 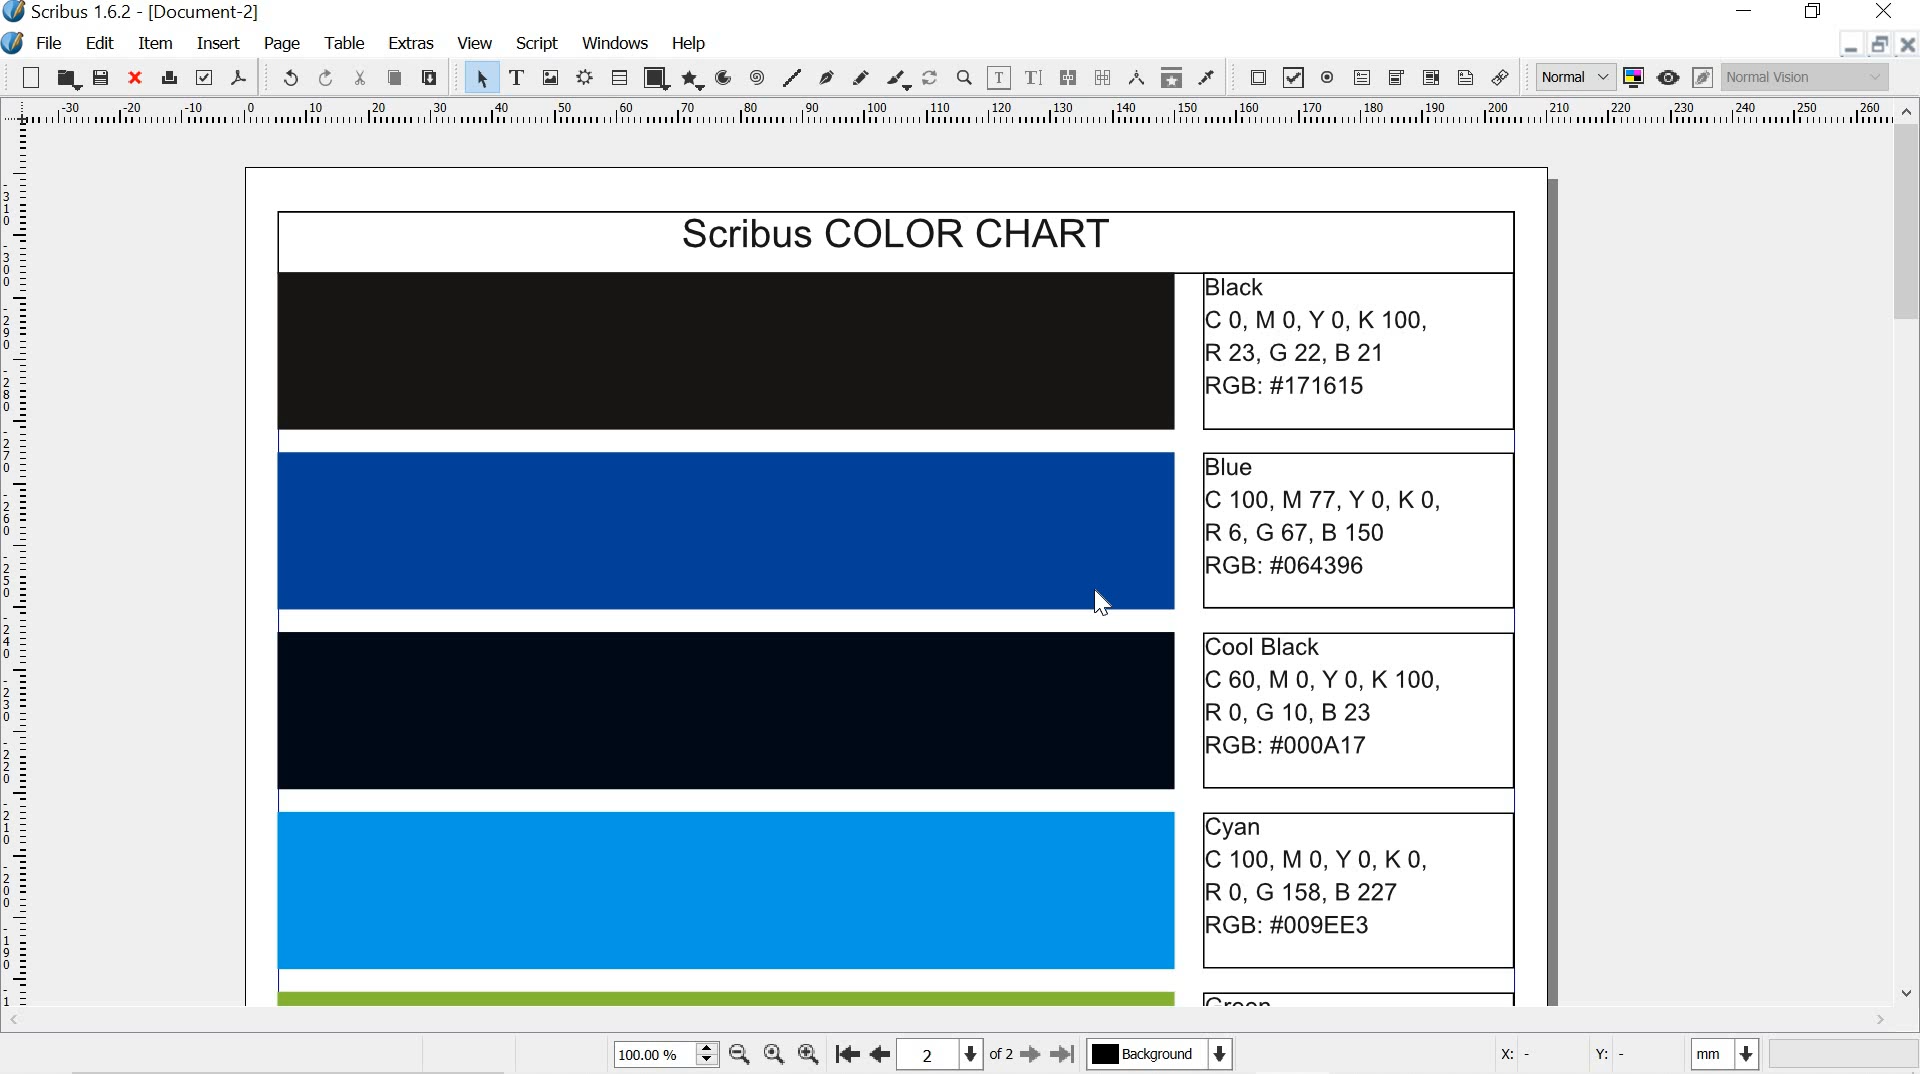 I want to click on Black, so click(x=729, y=351).